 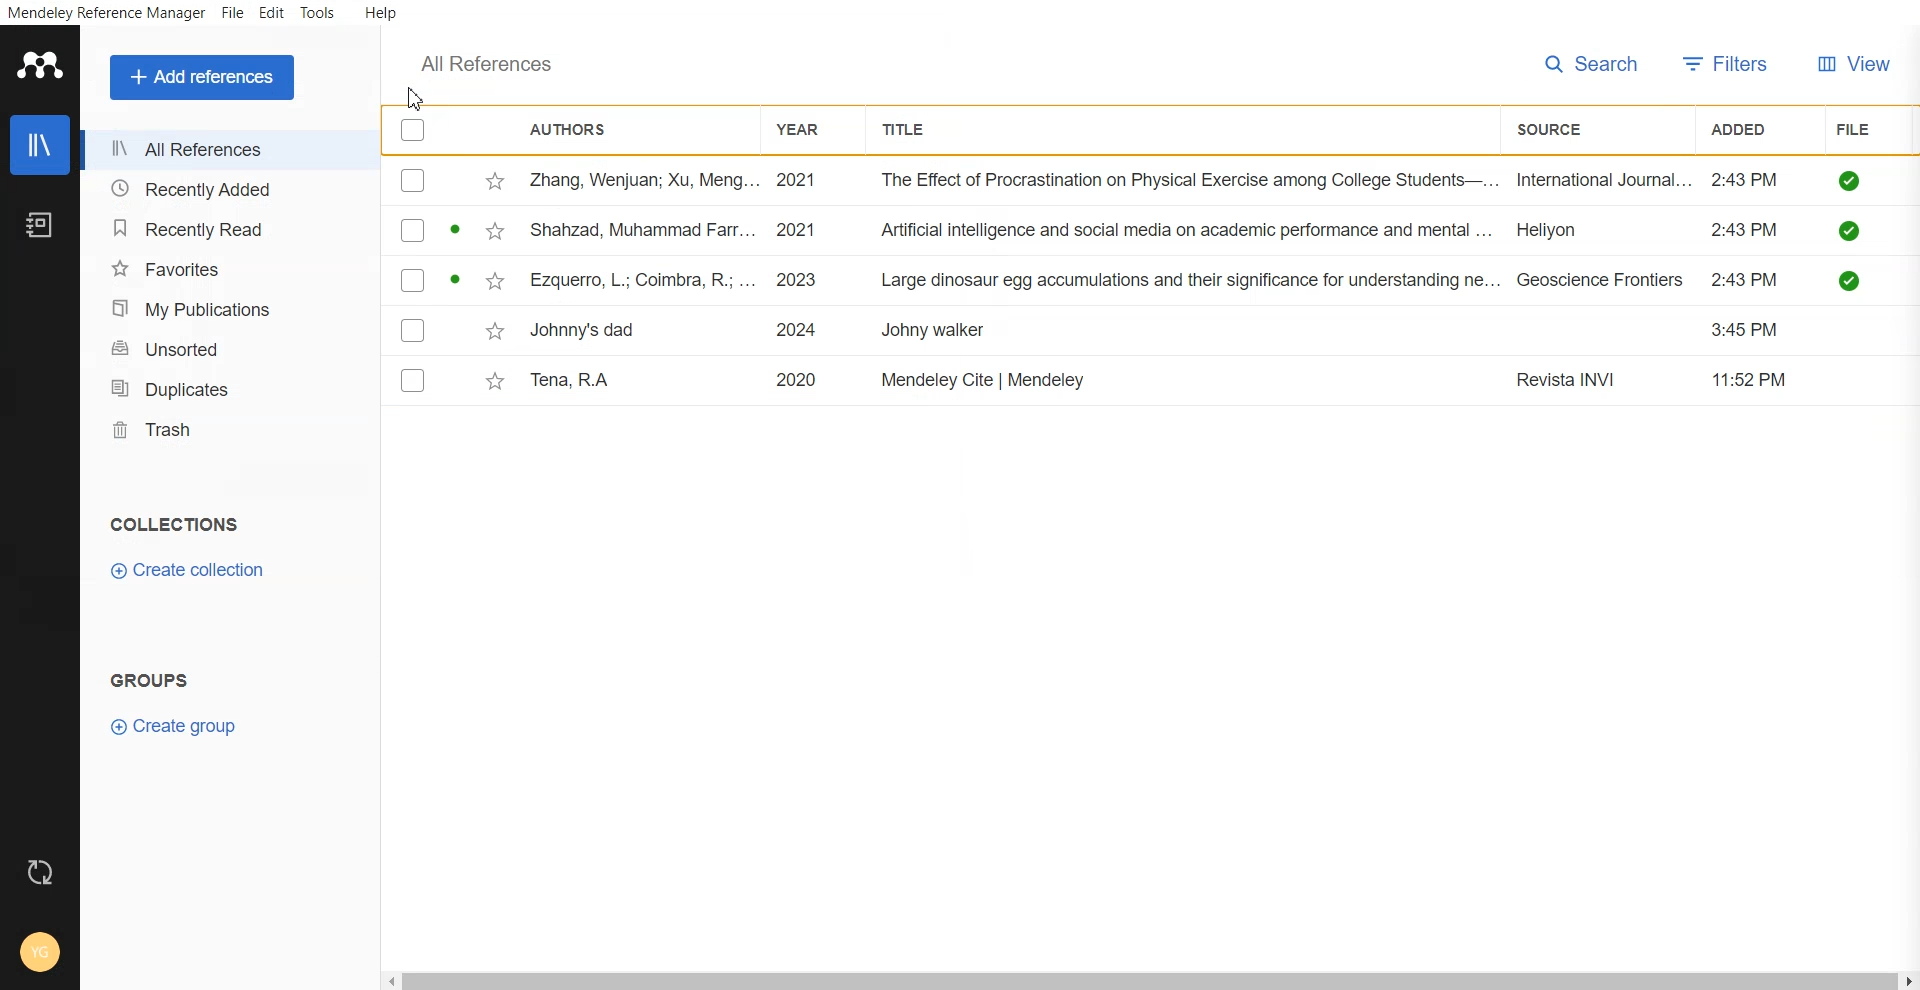 I want to click on Duplicates, so click(x=225, y=386).